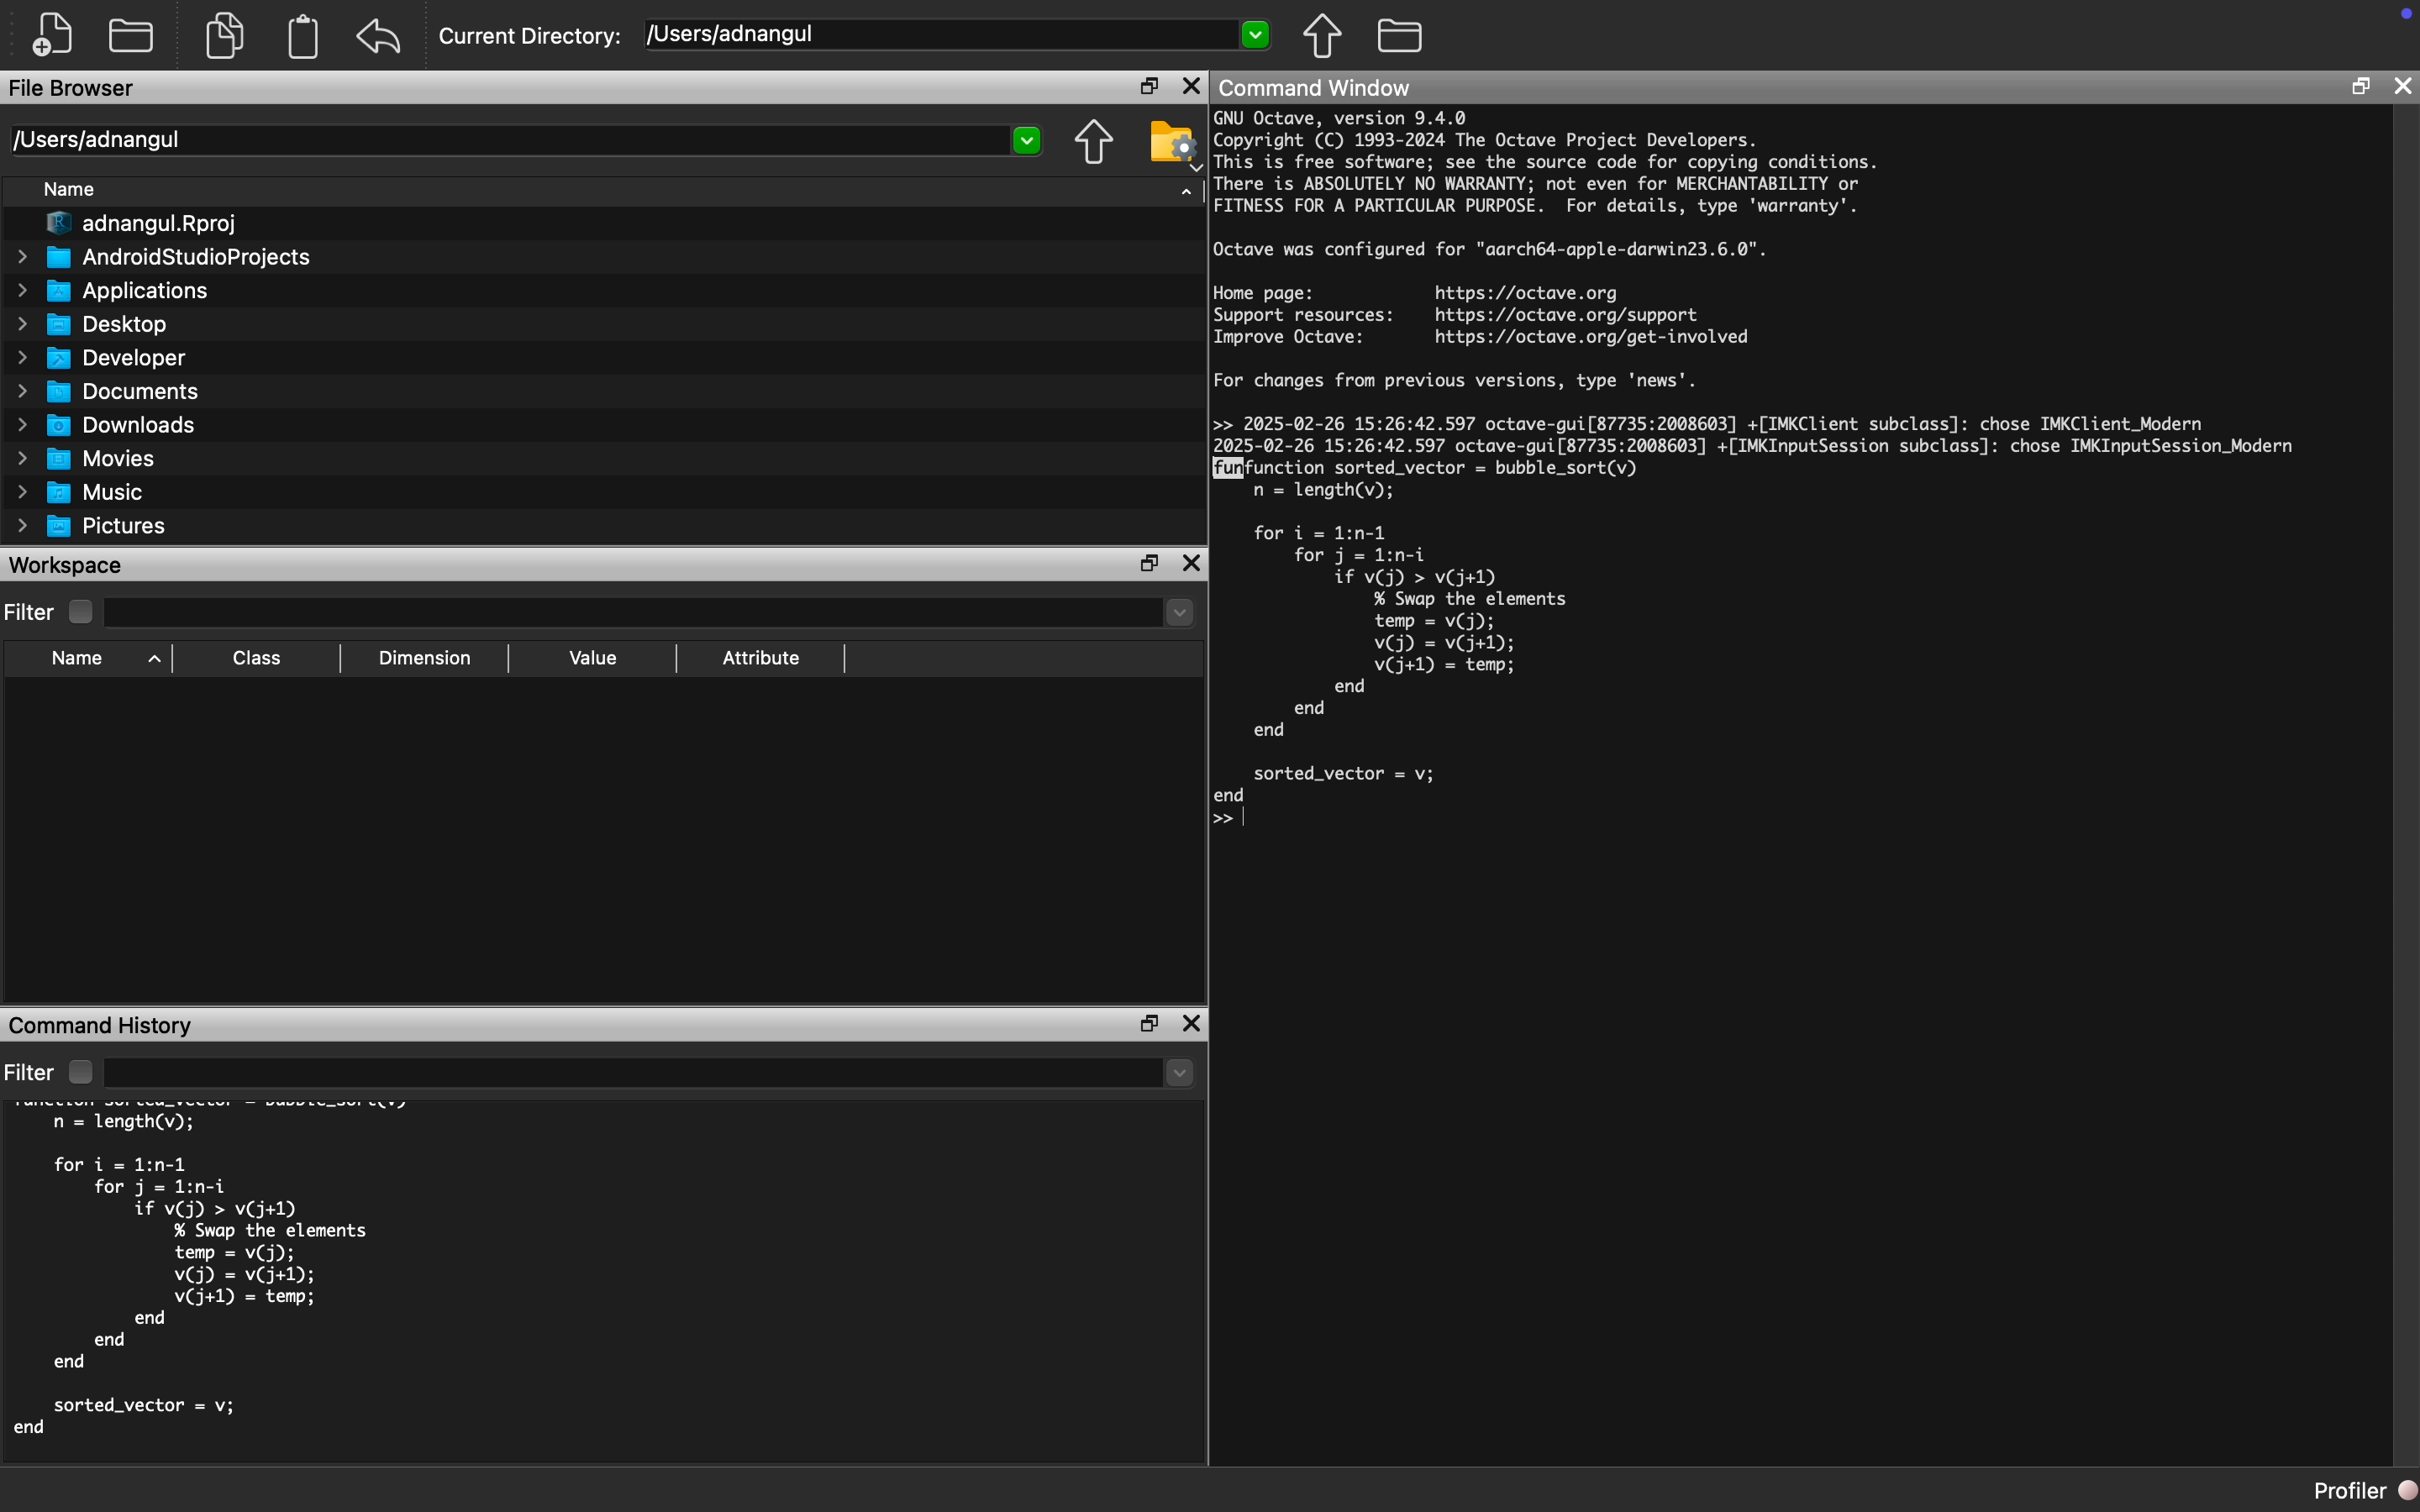  Describe the element at coordinates (591, 659) in the screenshot. I see `Value` at that location.